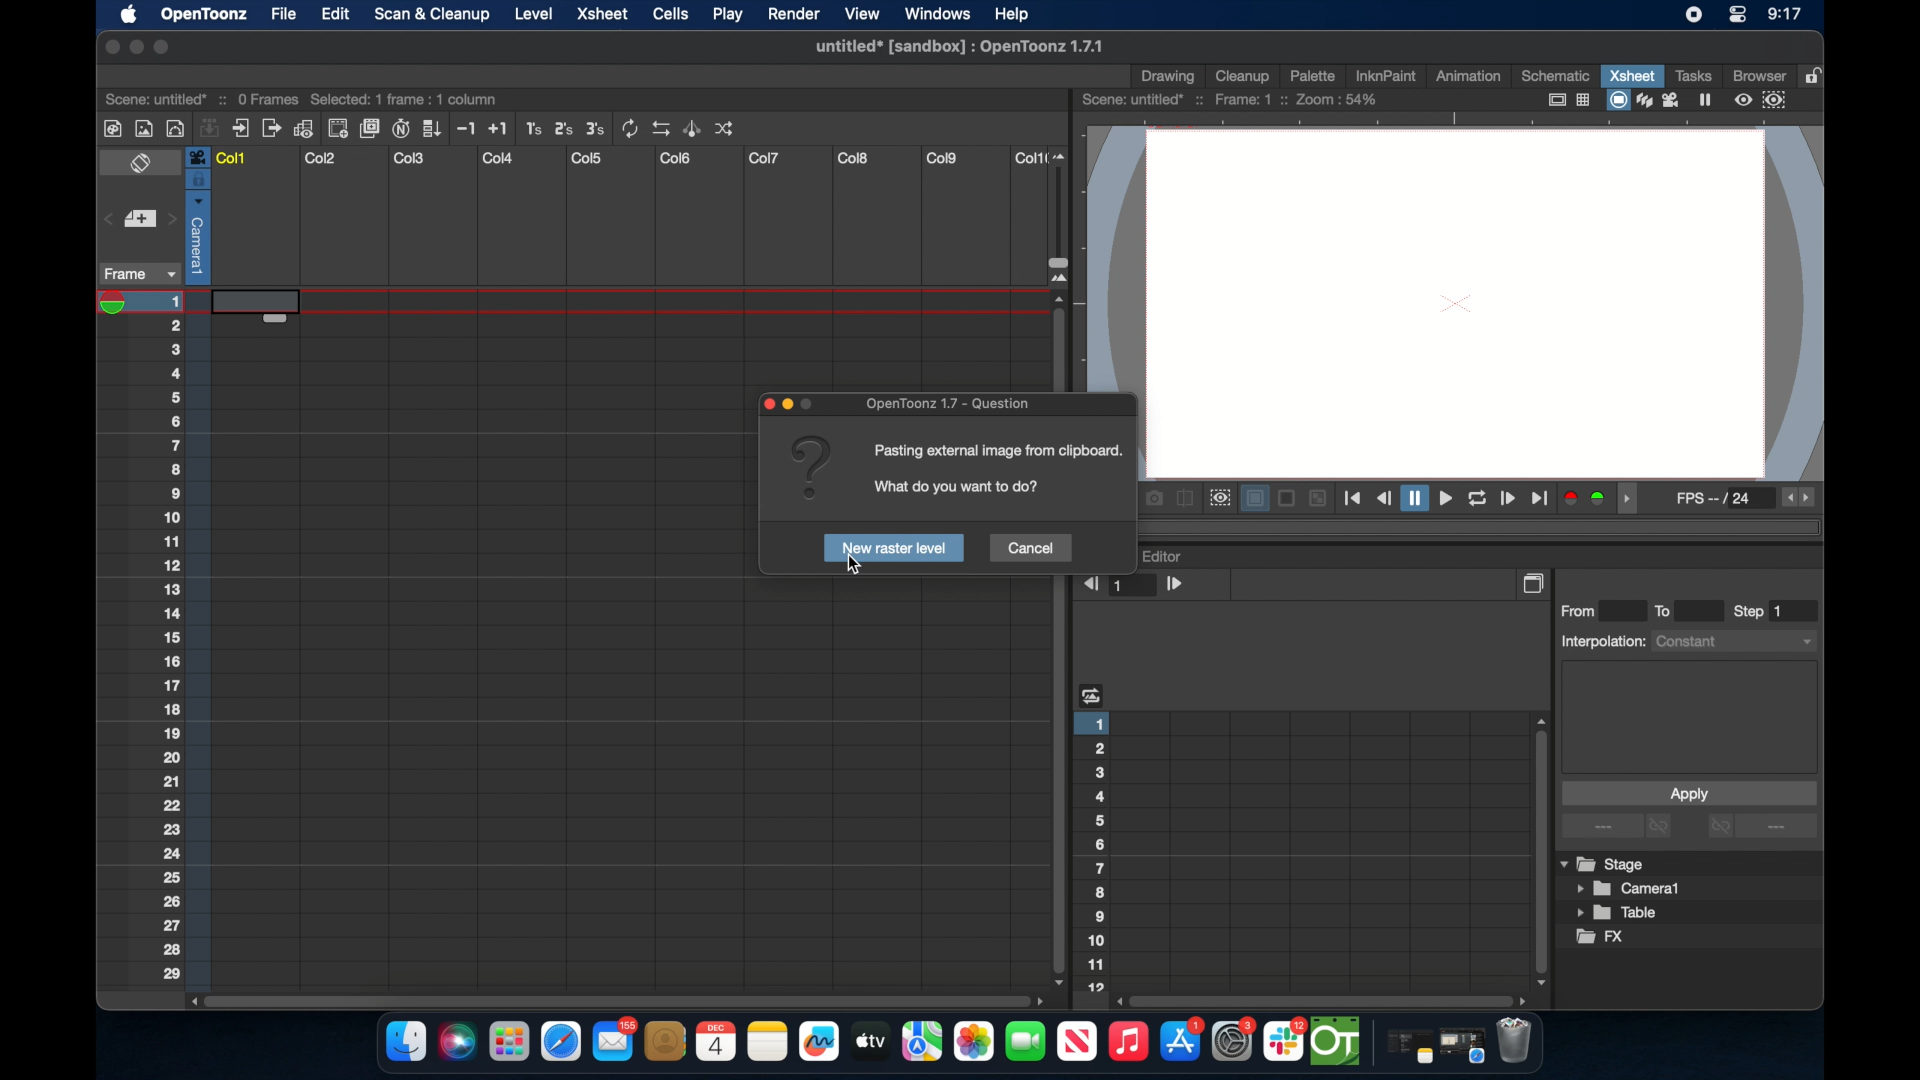 This screenshot has width=1920, height=1080. I want to click on opnetoonz, so click(202, 14).